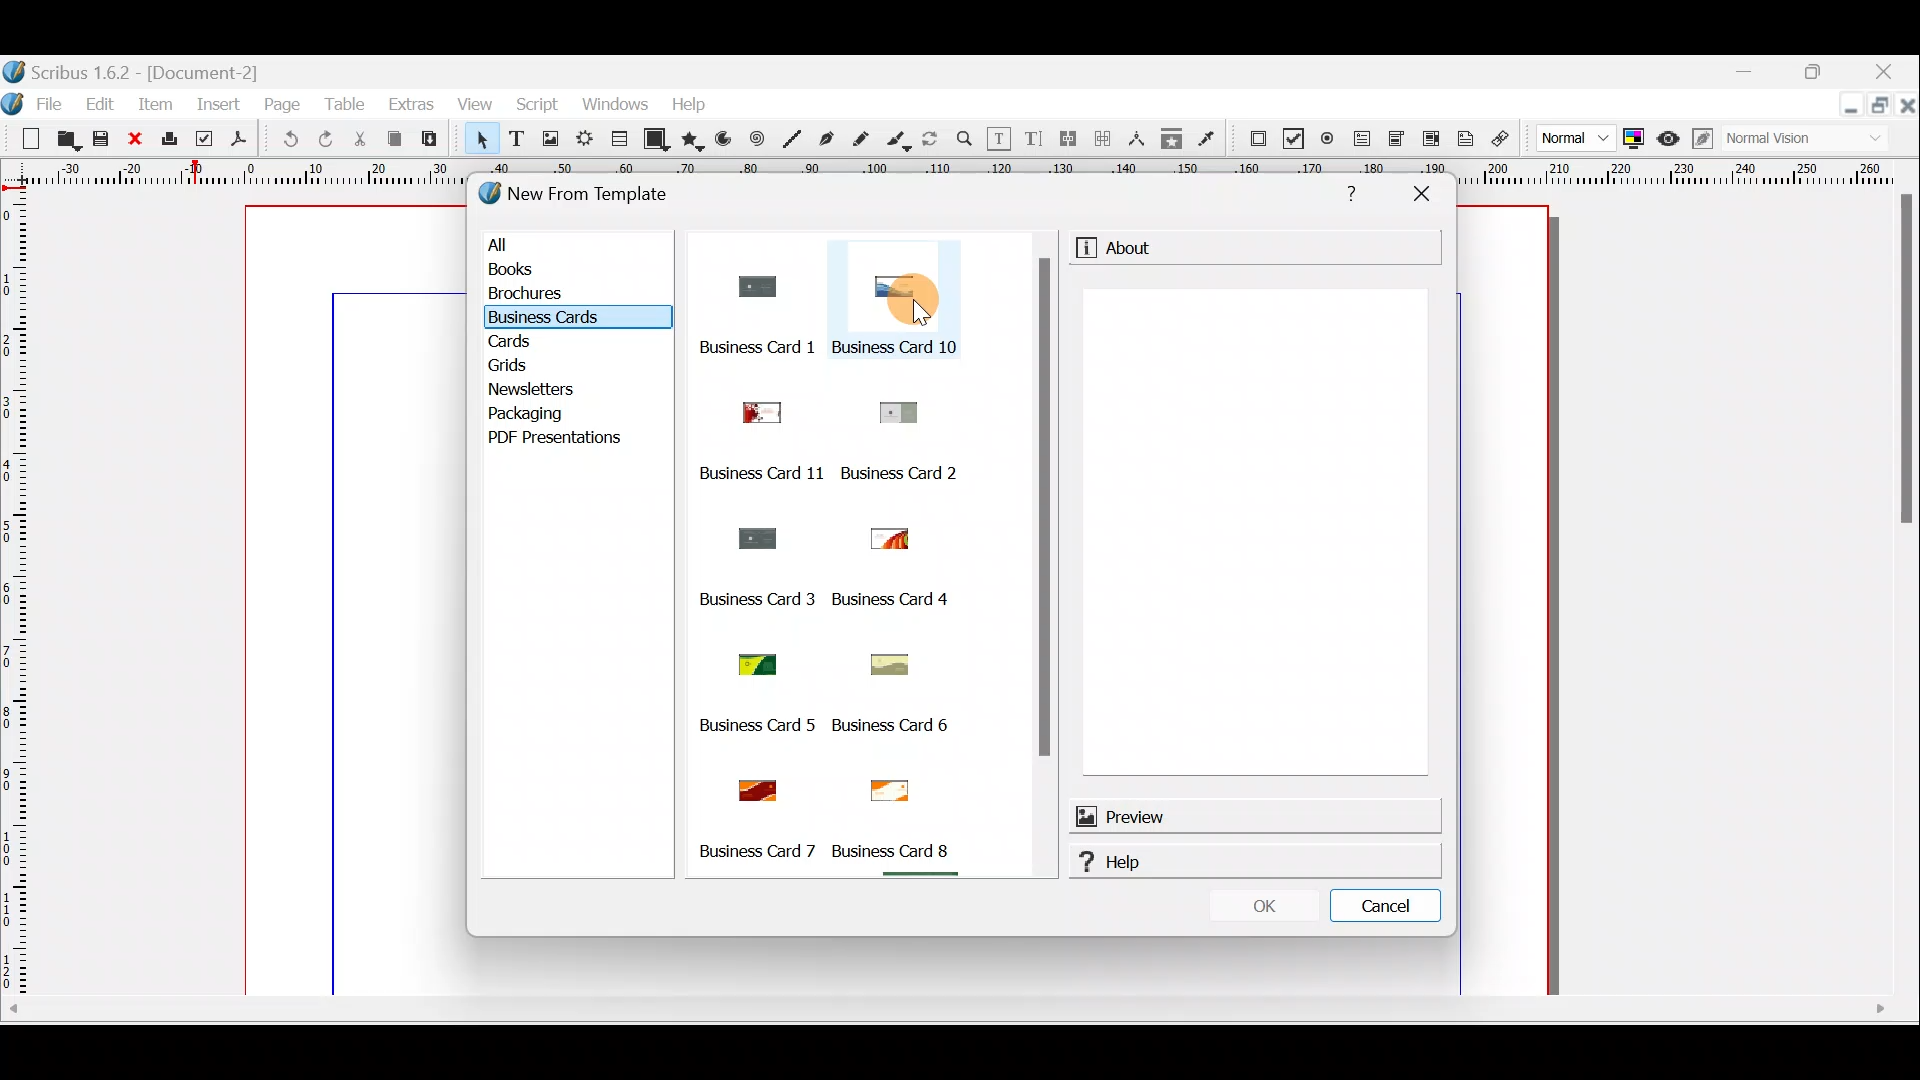  Describe the element at coordinates (1065, 139) in the screenshot. I see `Link text frames` at that location.